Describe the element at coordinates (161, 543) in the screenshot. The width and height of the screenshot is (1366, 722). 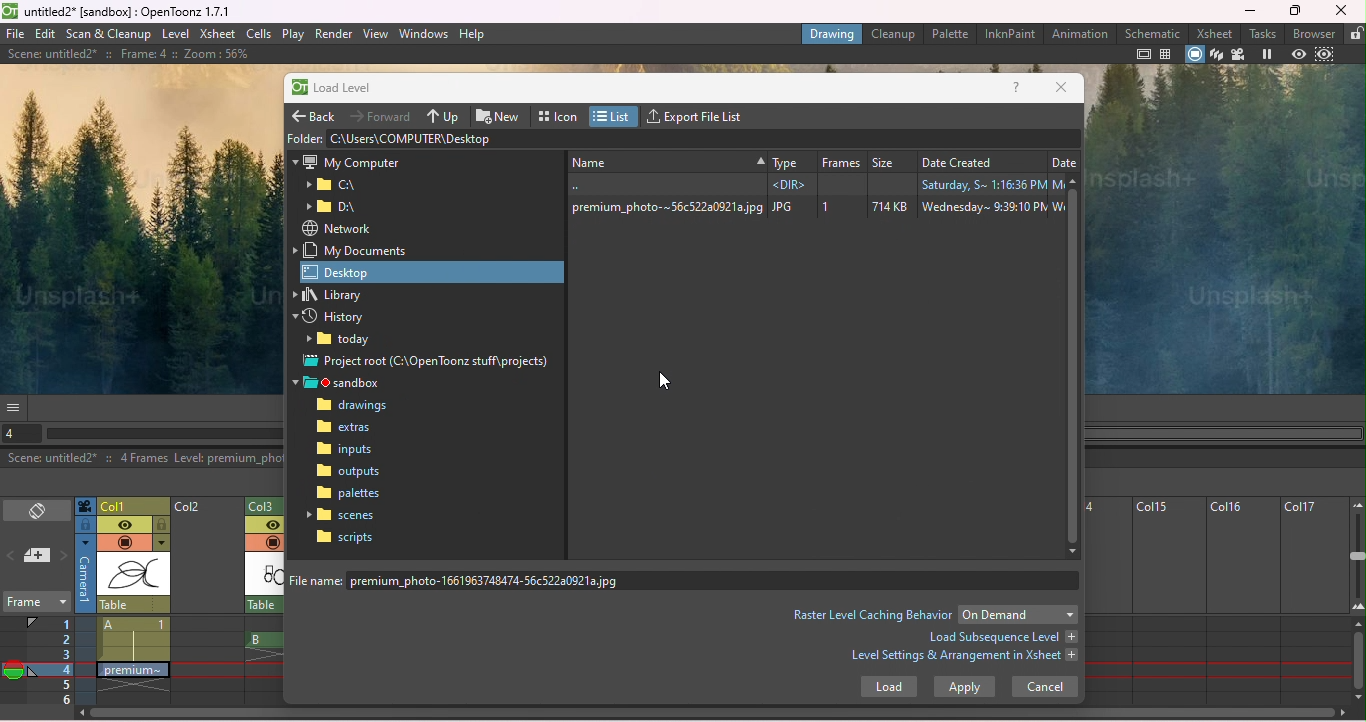
I see `Additional column setting` at that location.